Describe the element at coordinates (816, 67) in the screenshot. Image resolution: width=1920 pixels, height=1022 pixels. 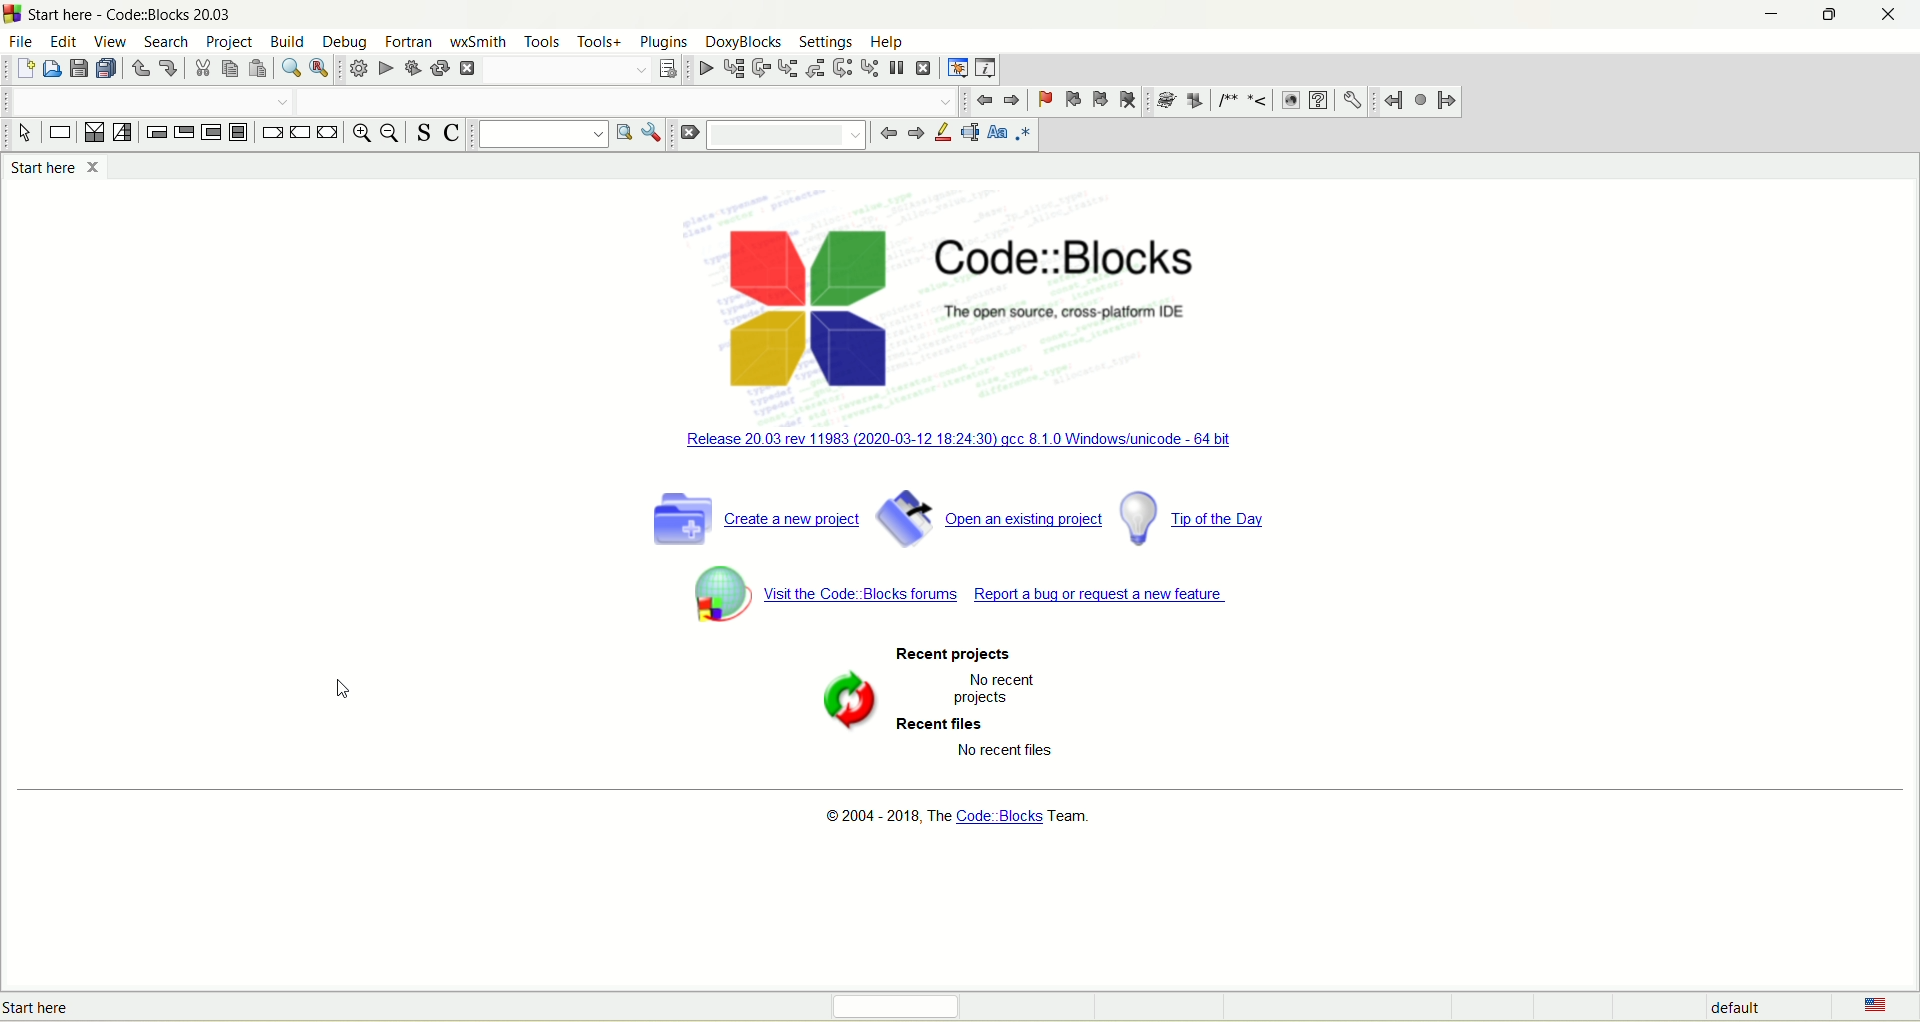
I see `step out` at that location.